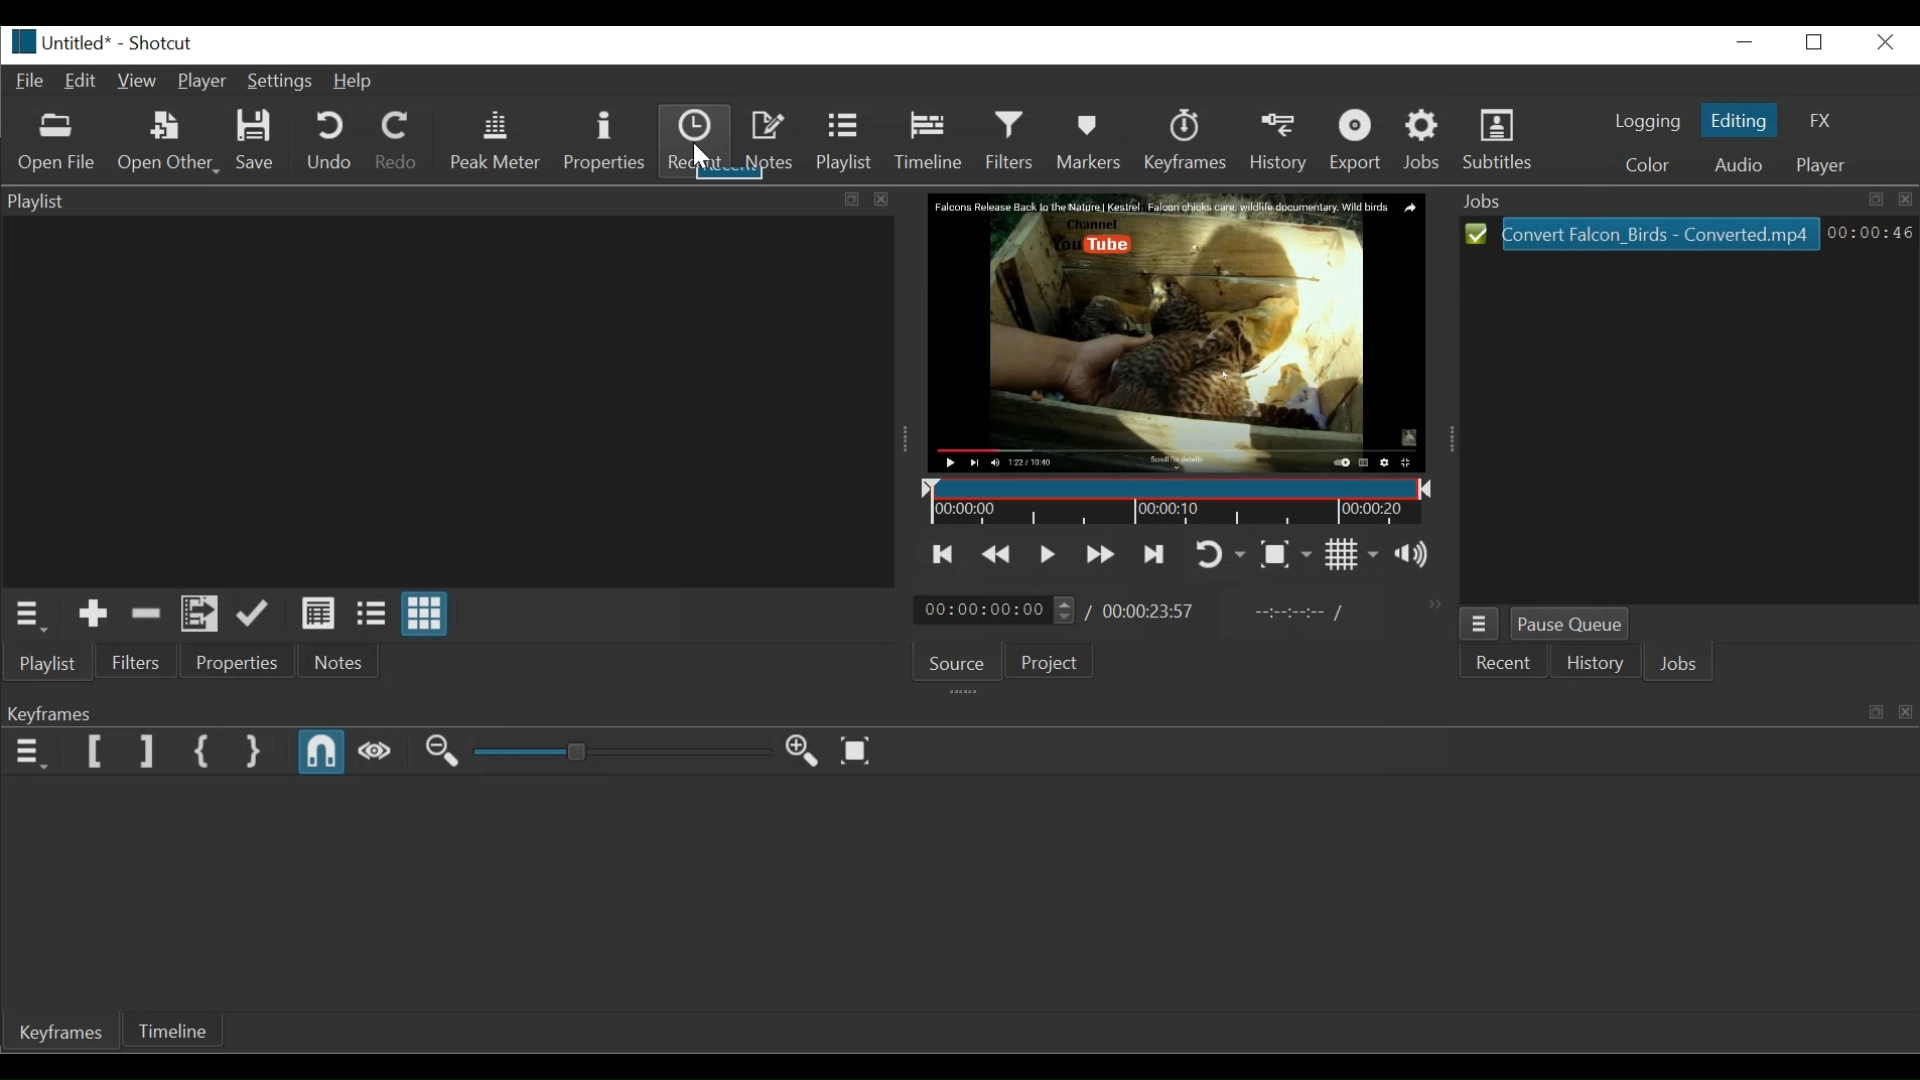 This screenshot has height=1080, width=1920. What do you see at coordinates (932, 140) in the screenshot?
I see `Timeline` at bounding box center [932, 140].